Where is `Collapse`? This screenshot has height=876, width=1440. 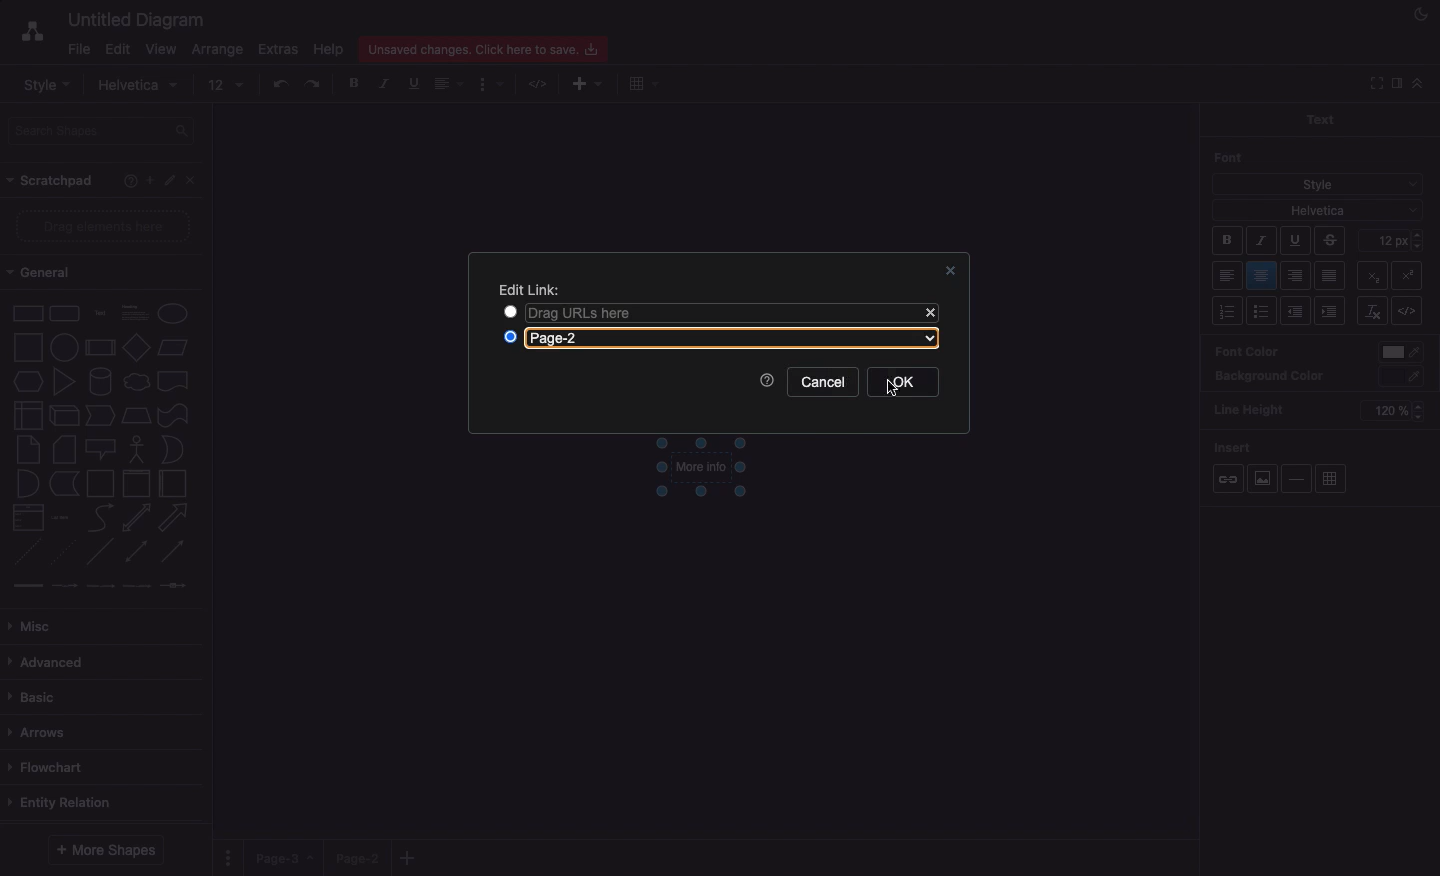
Collapse is located at coordinates (1417, 83).